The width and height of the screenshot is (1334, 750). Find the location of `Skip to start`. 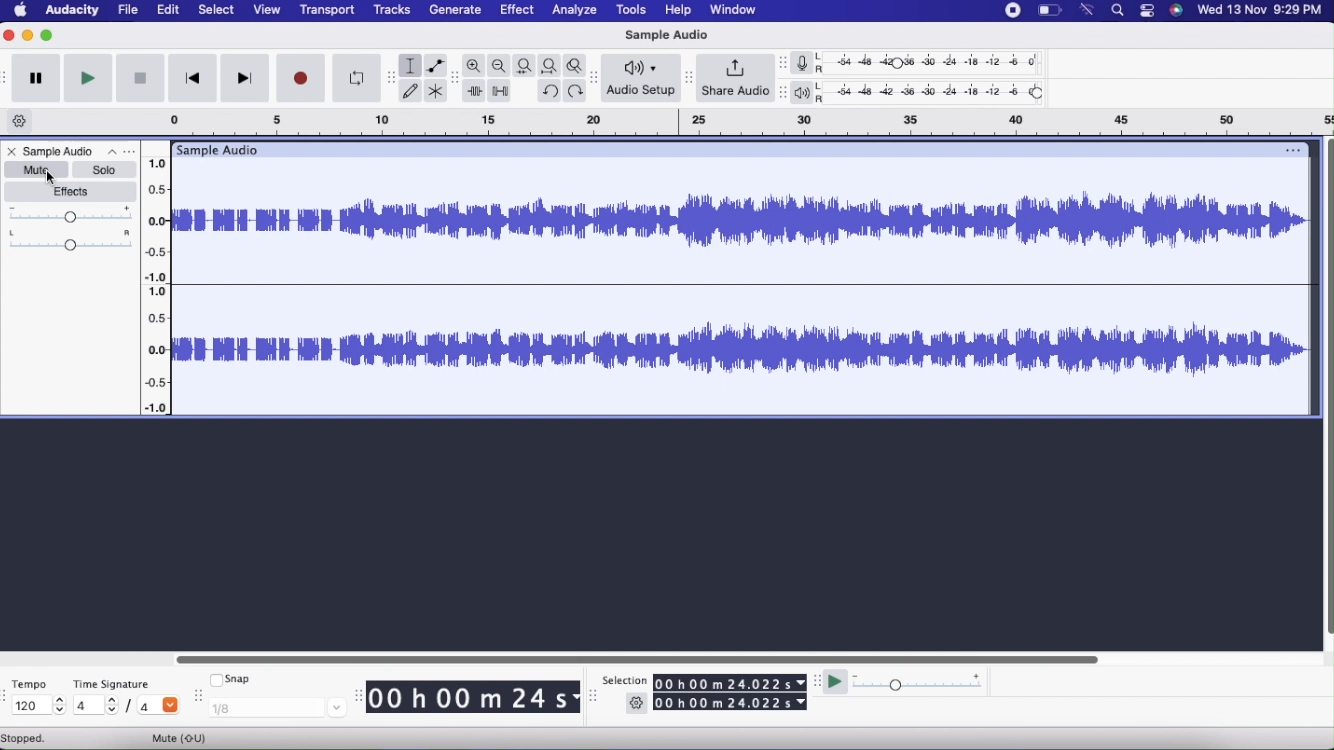

Skip to start is located at coordinates (193, 79).